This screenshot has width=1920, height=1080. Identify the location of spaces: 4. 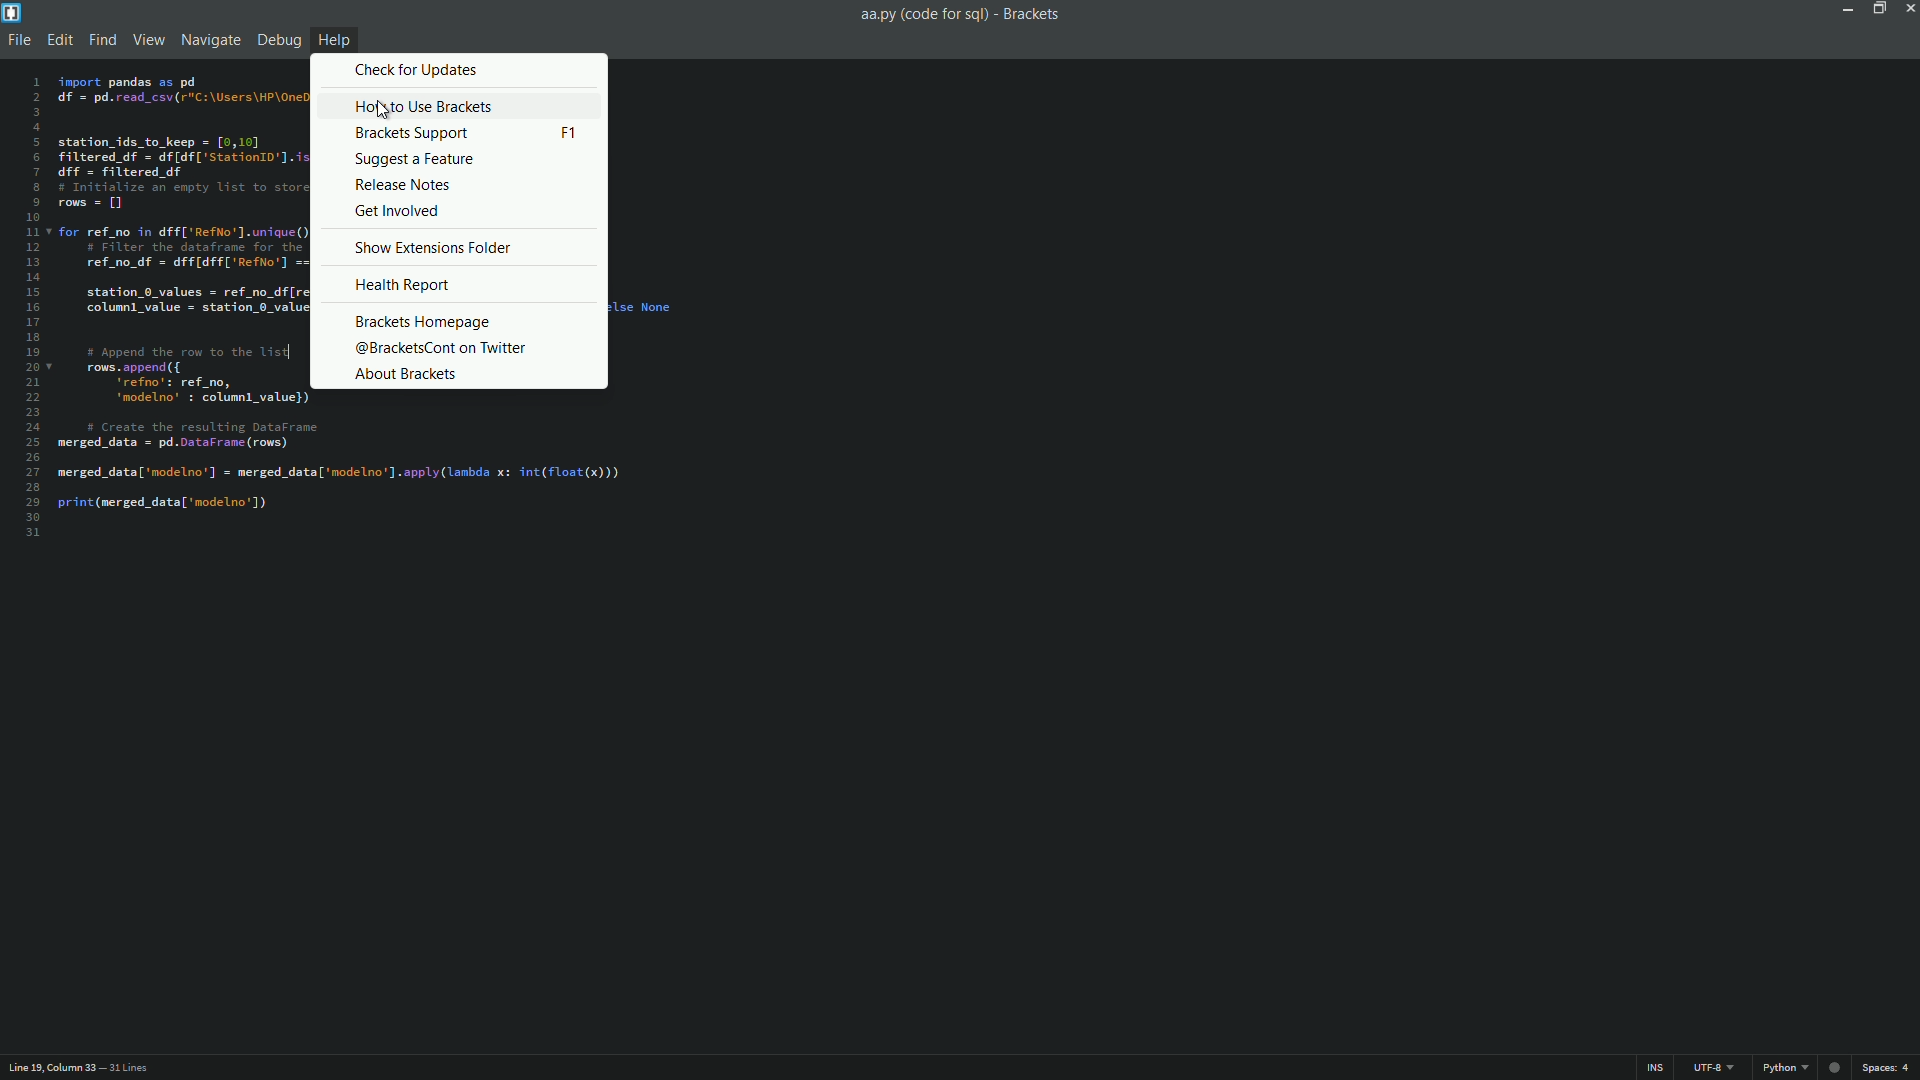
(1885, 1066).